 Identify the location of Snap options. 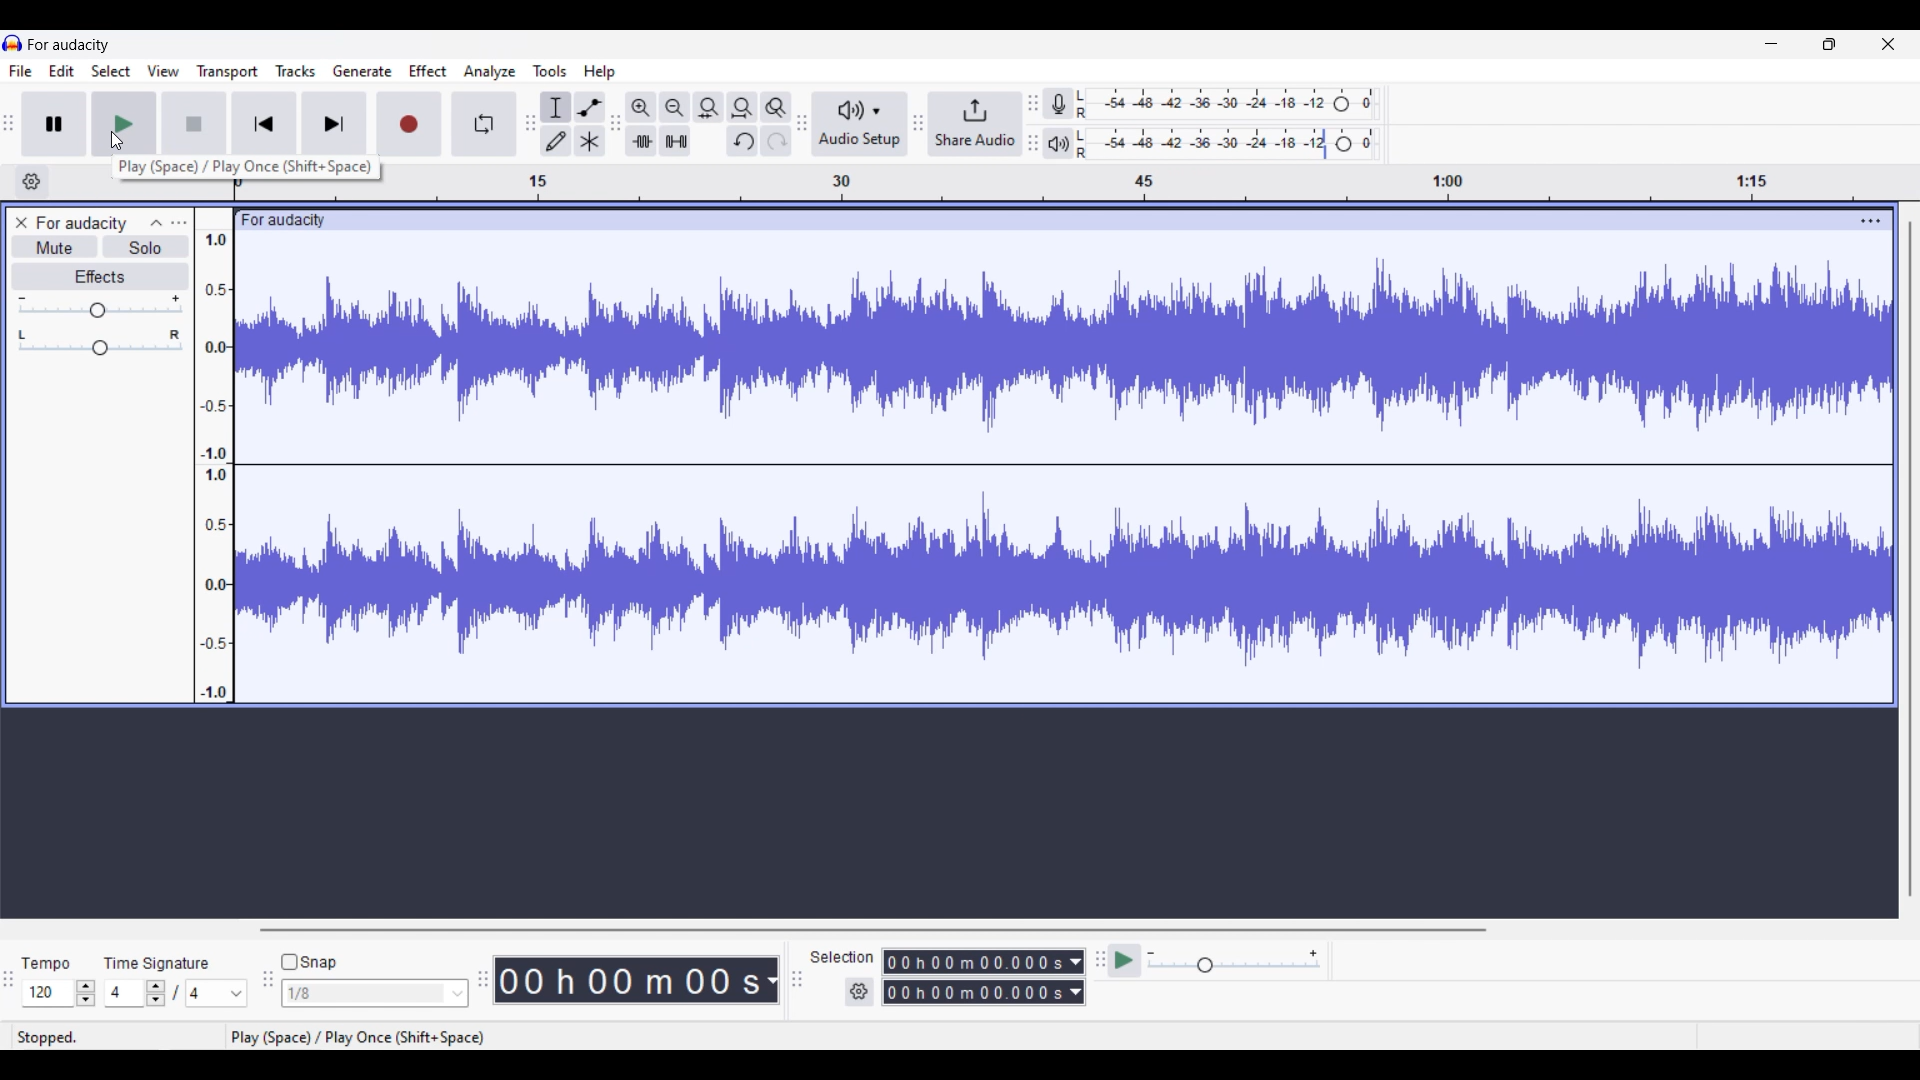
(376, 993).